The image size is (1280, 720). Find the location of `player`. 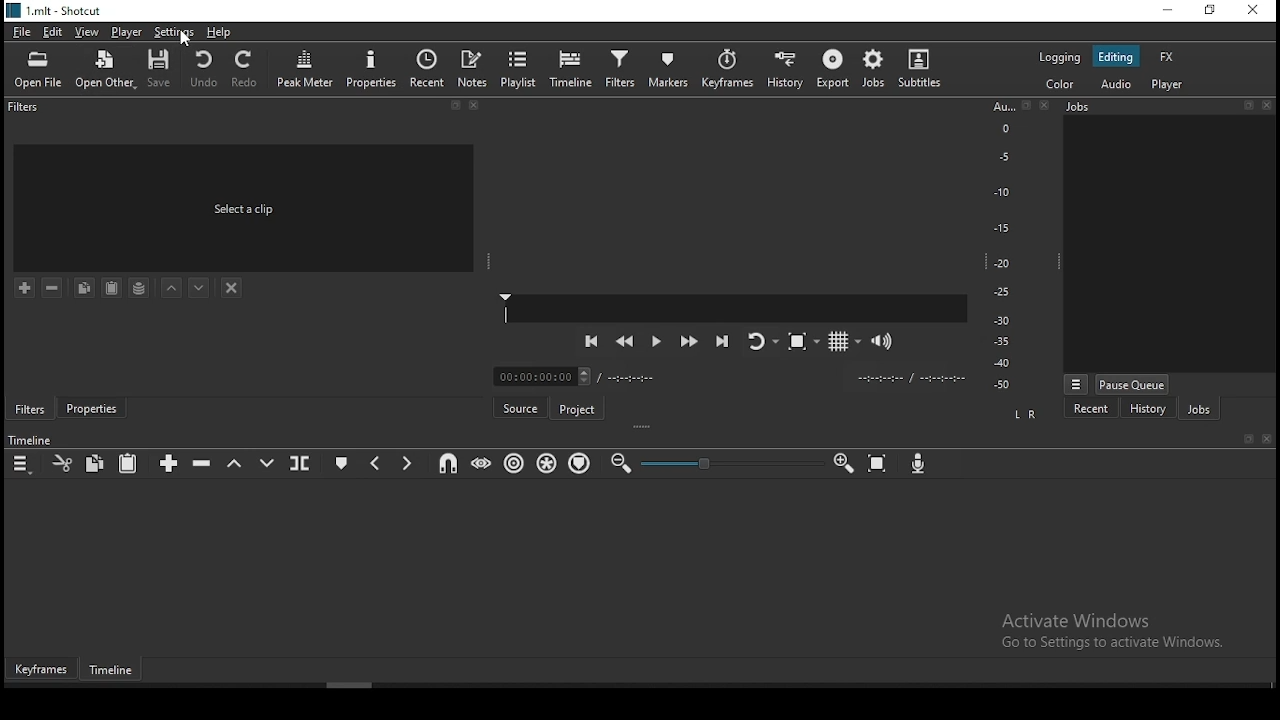

player is located at coordinates (124, 33).